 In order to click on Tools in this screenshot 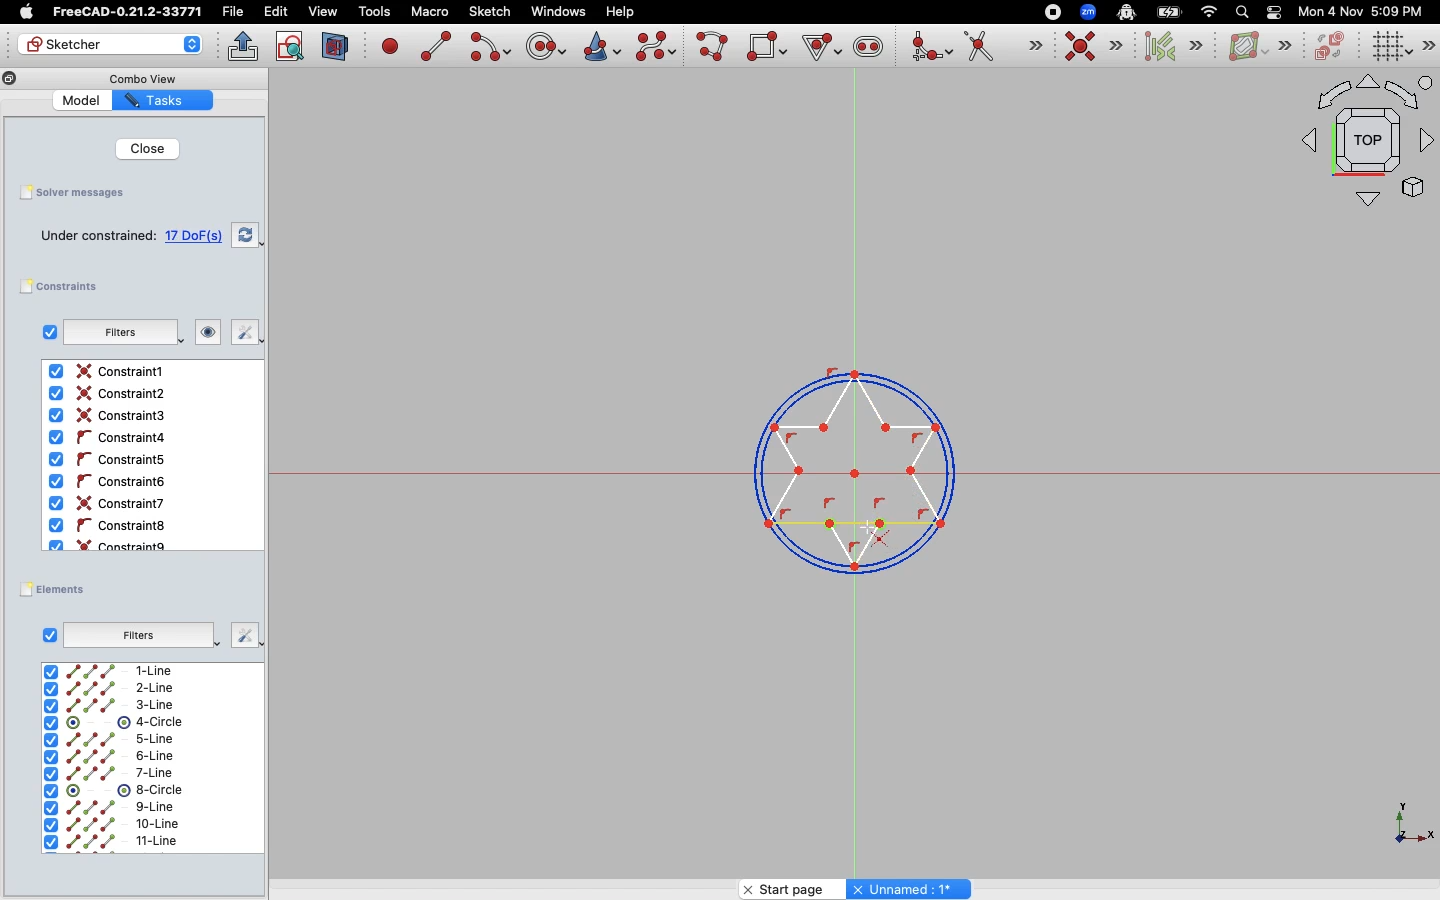, I will do `click(374, 13)`.